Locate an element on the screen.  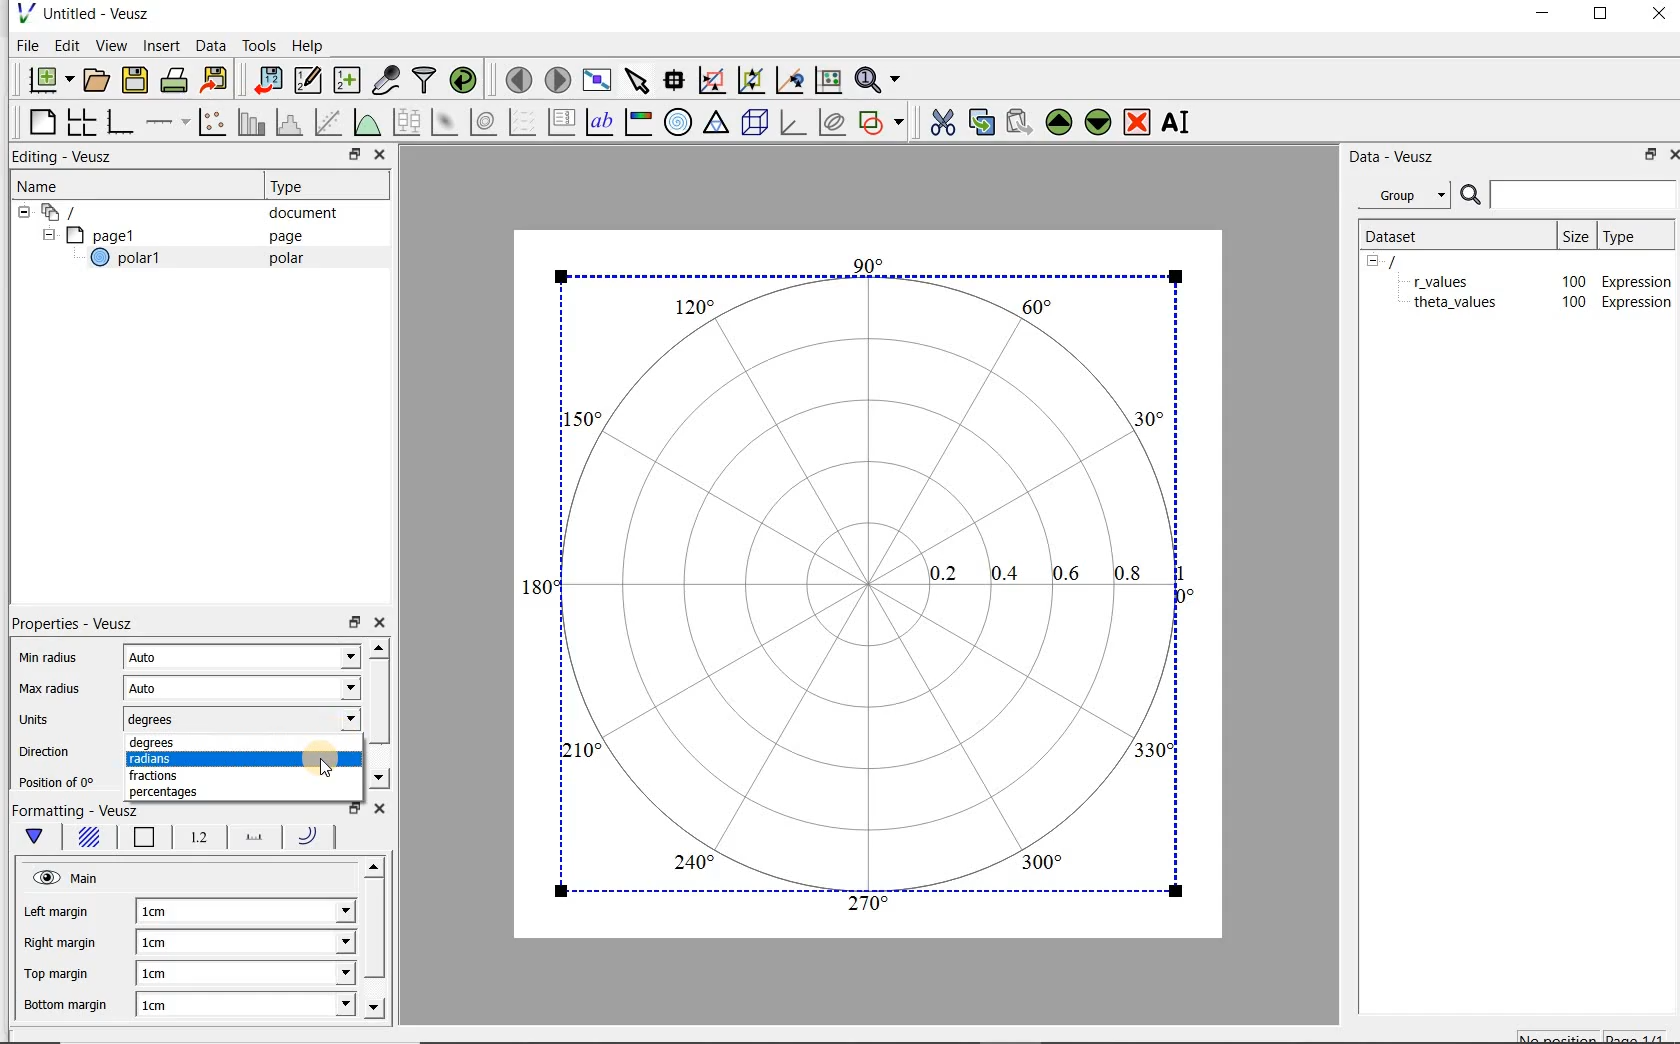
Max radius dropdown is located at coordinates (331, 689).